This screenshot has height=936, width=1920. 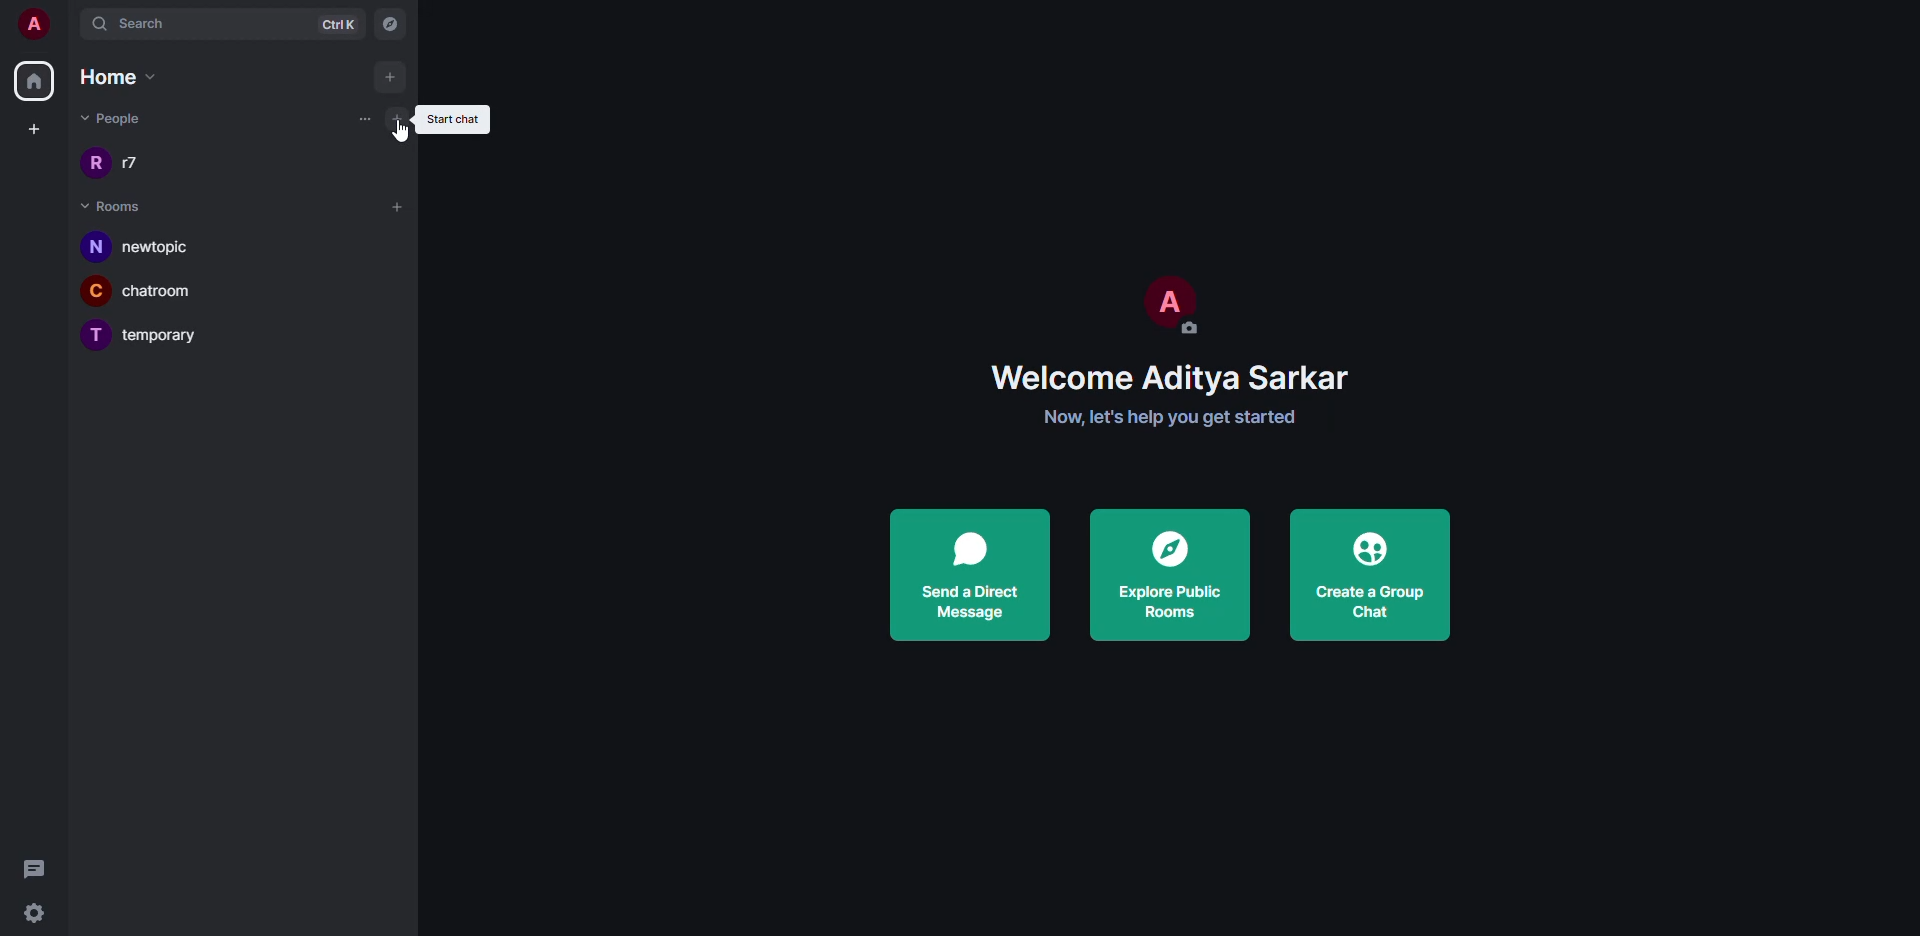 What do you see at coordinates (41, 911) in the screenshot?
I see `settings` at bounding box center [41, 911].